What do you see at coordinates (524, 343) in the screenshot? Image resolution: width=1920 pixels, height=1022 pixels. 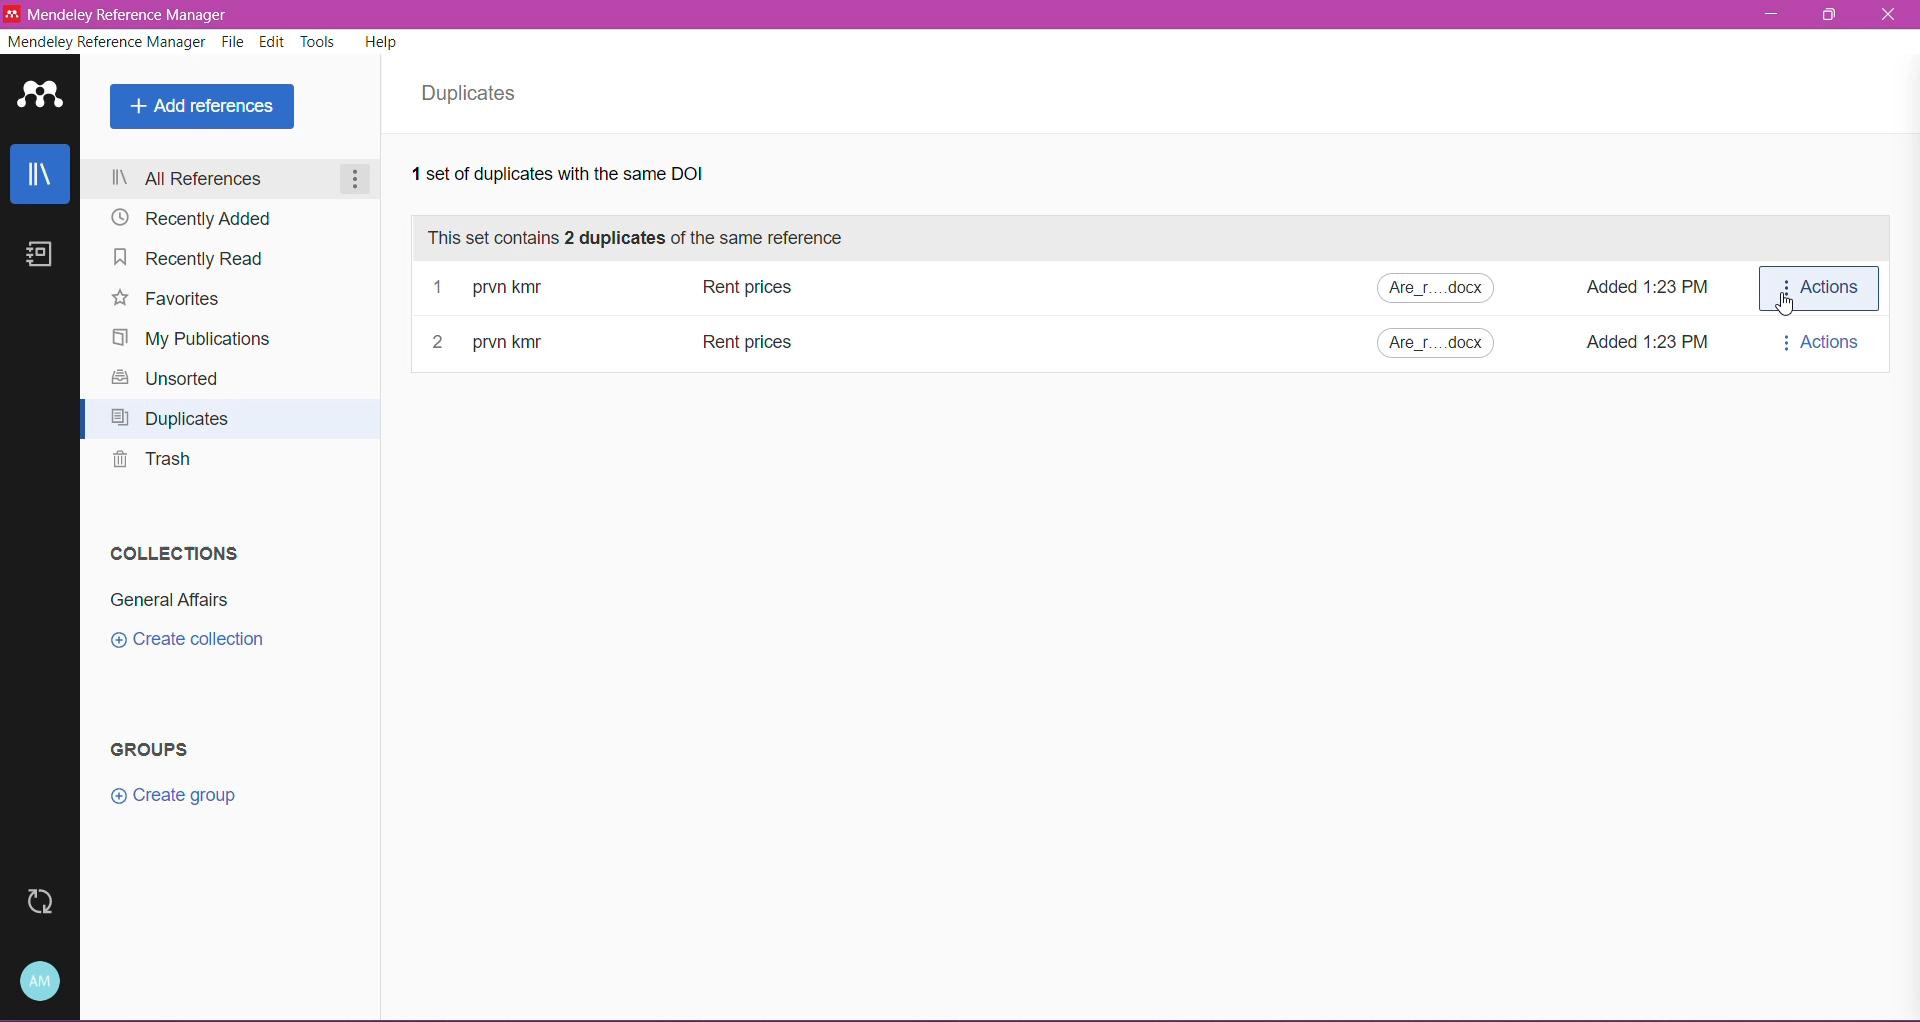 I see `author` at bounding box center [524, 343].